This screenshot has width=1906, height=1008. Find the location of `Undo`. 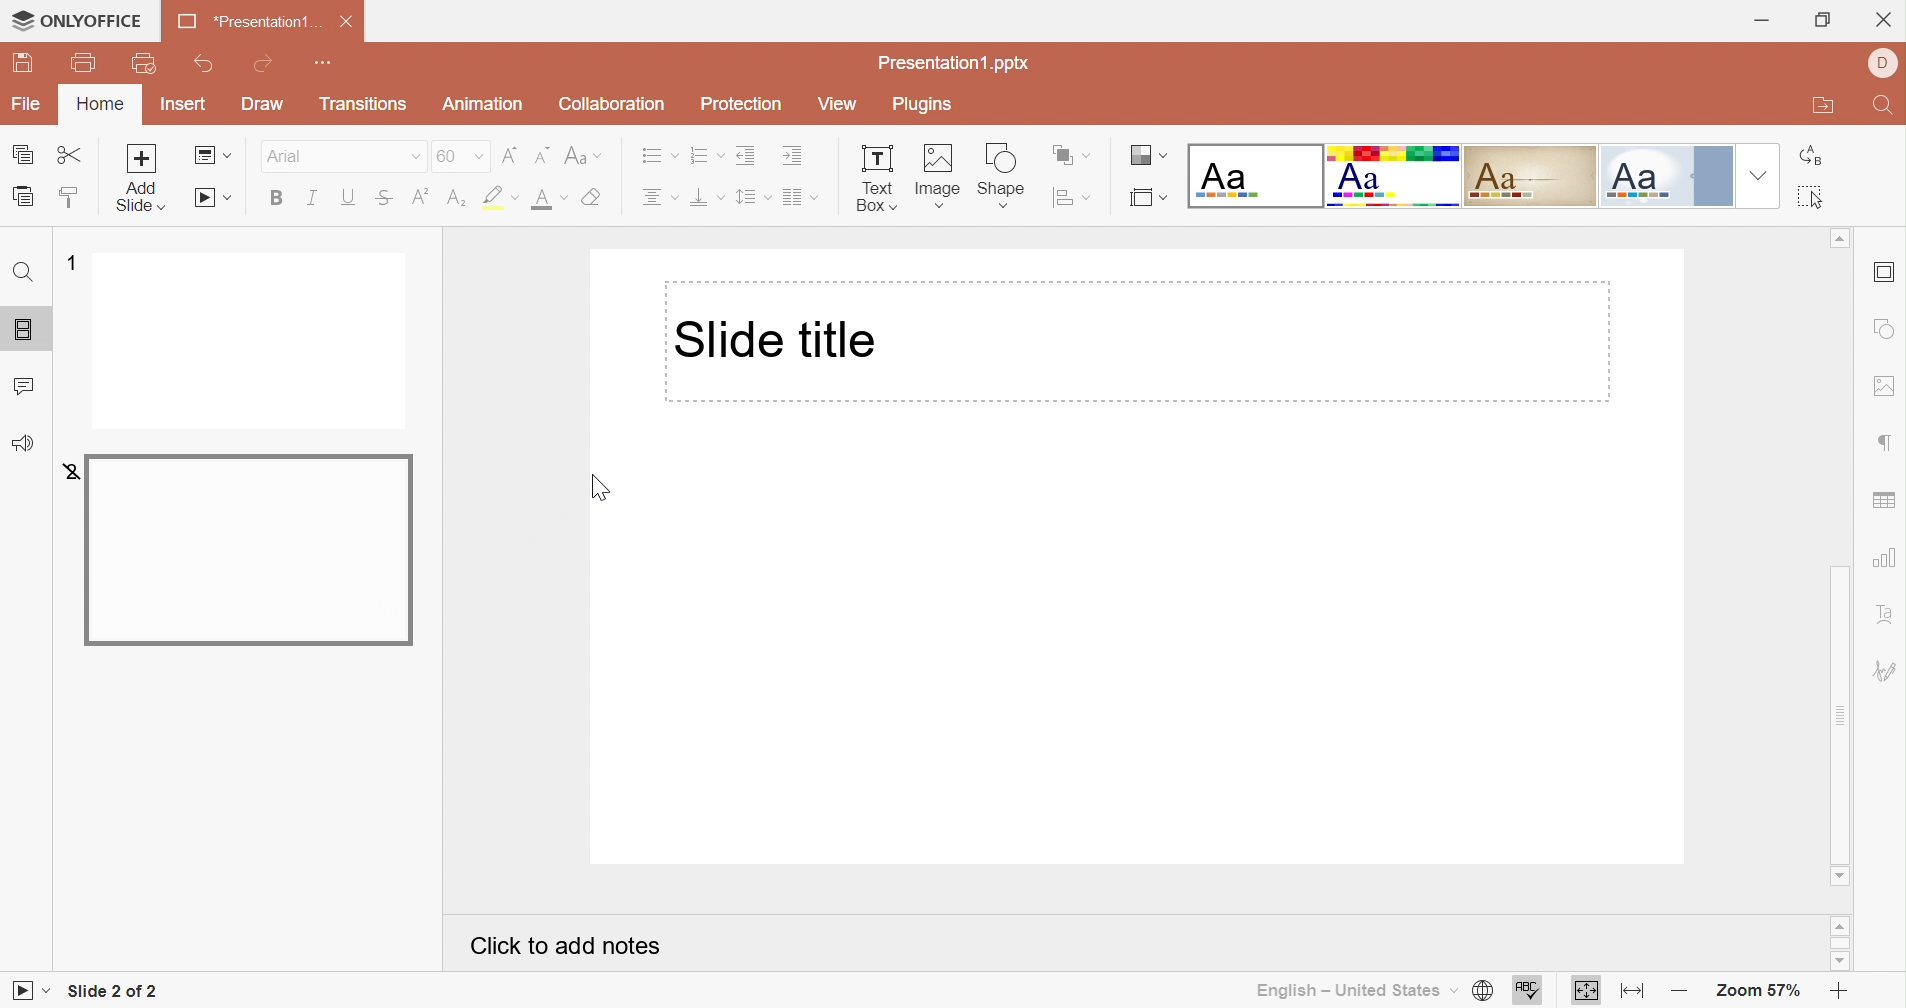

Undo is located at coordinates (208, 68).